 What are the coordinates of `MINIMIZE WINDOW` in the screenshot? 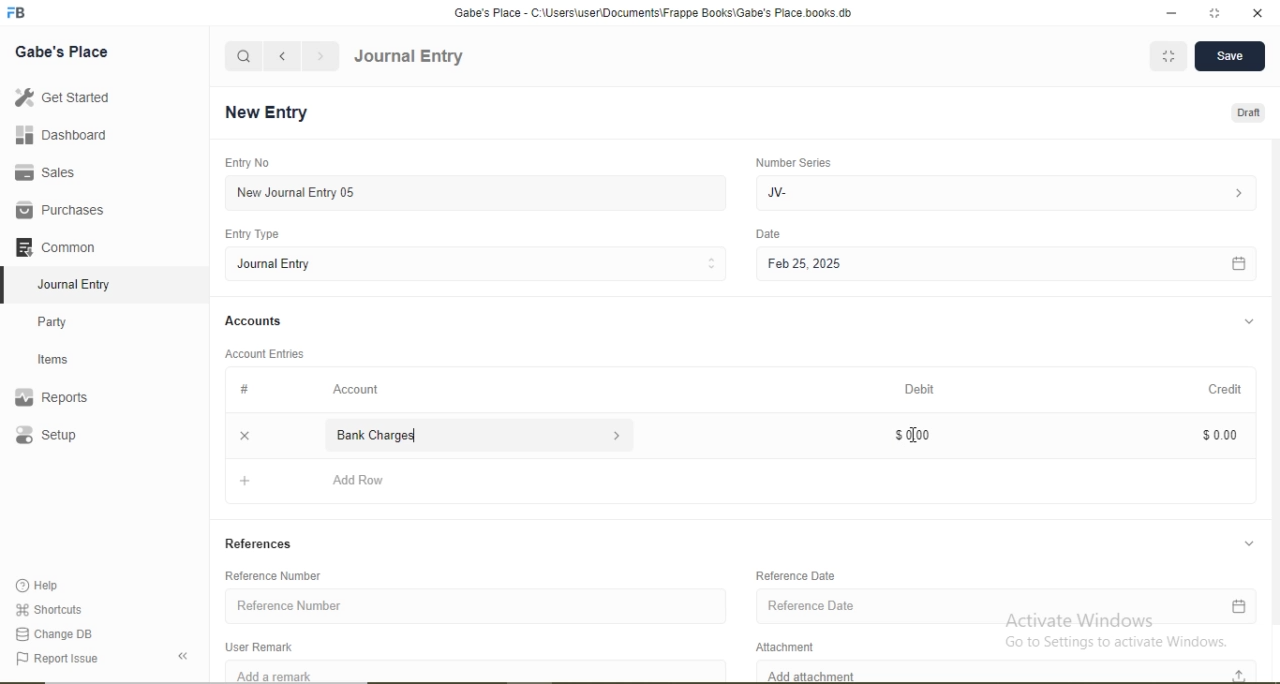 It's located at (1166, 56).